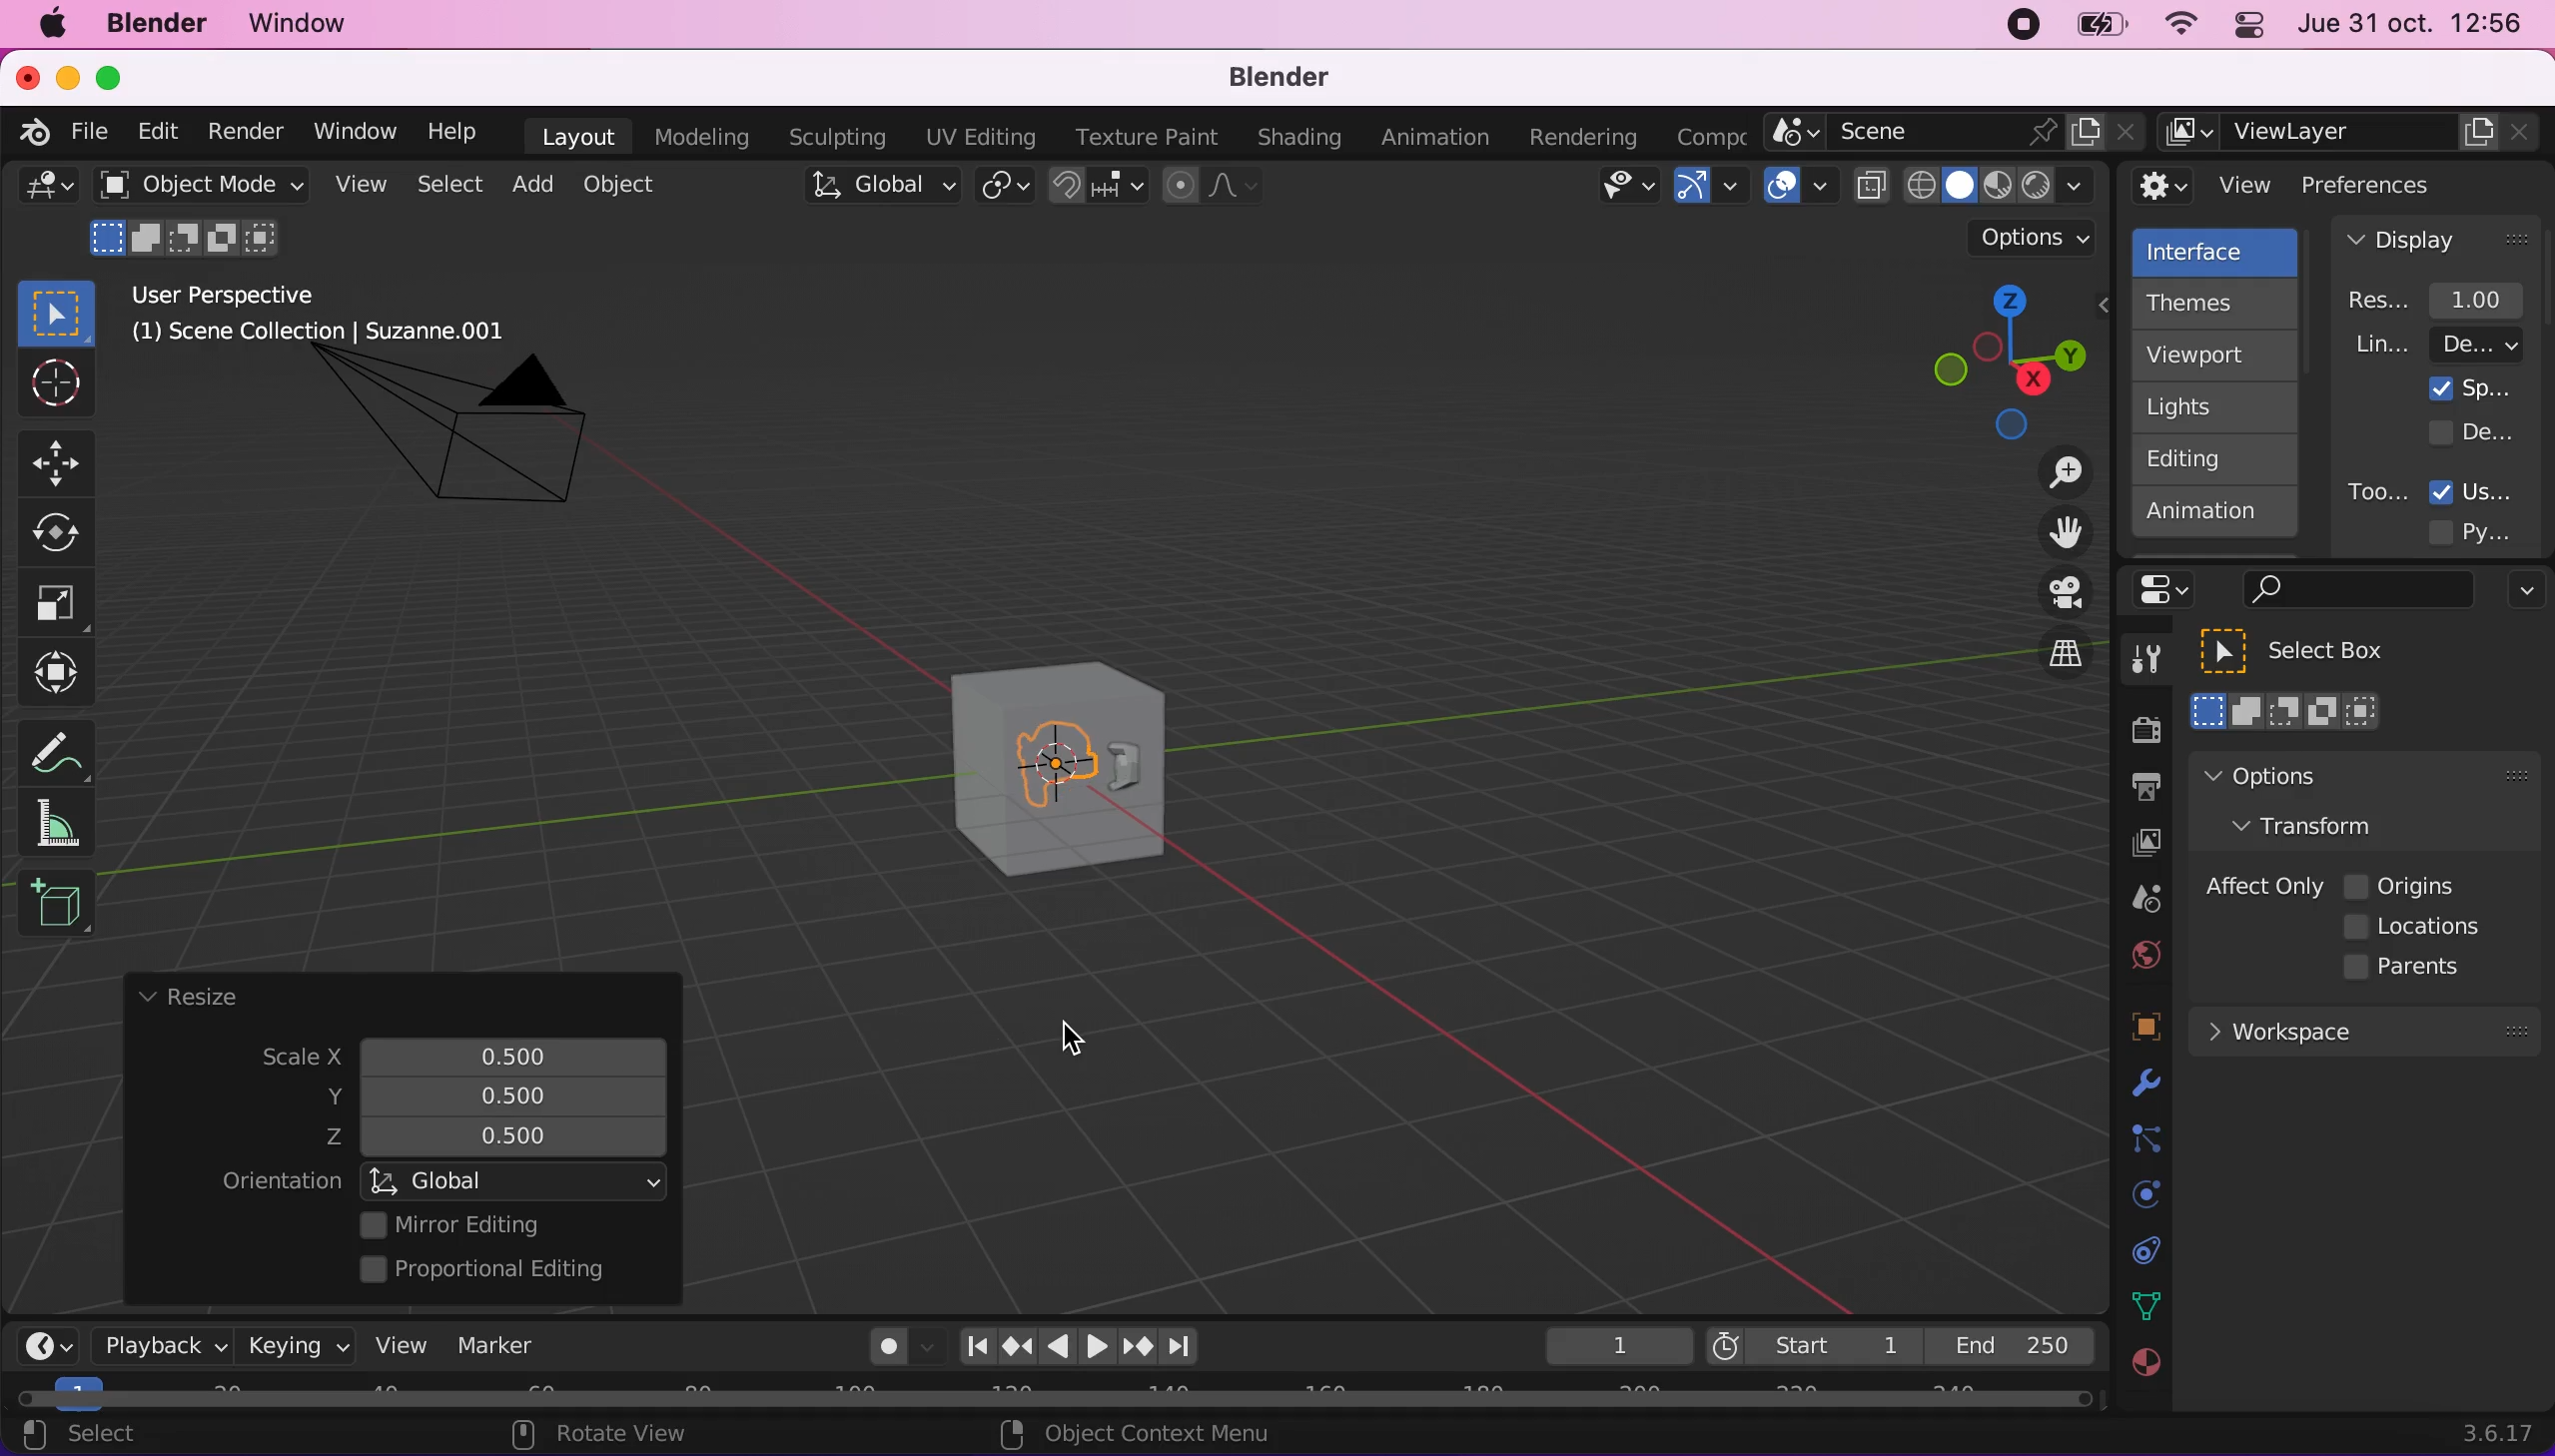  I want to click on affect only, so click(2260, 886).